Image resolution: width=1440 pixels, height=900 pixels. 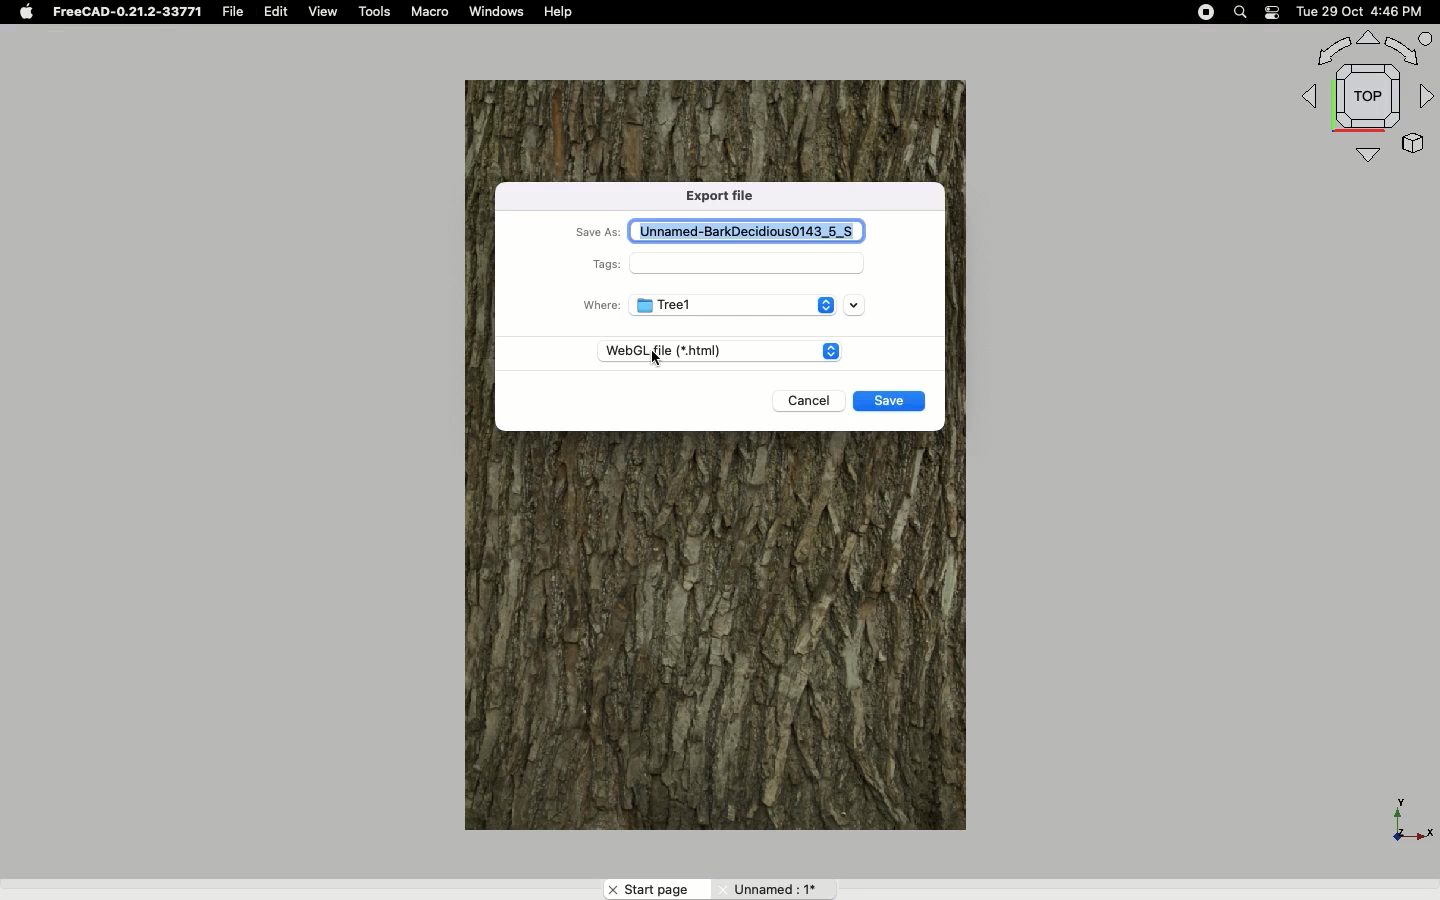 What do you see at coordinates (719, 350) in the screenshot?
I see `WebGL file (*.html)` at bounding box center [719, 350].